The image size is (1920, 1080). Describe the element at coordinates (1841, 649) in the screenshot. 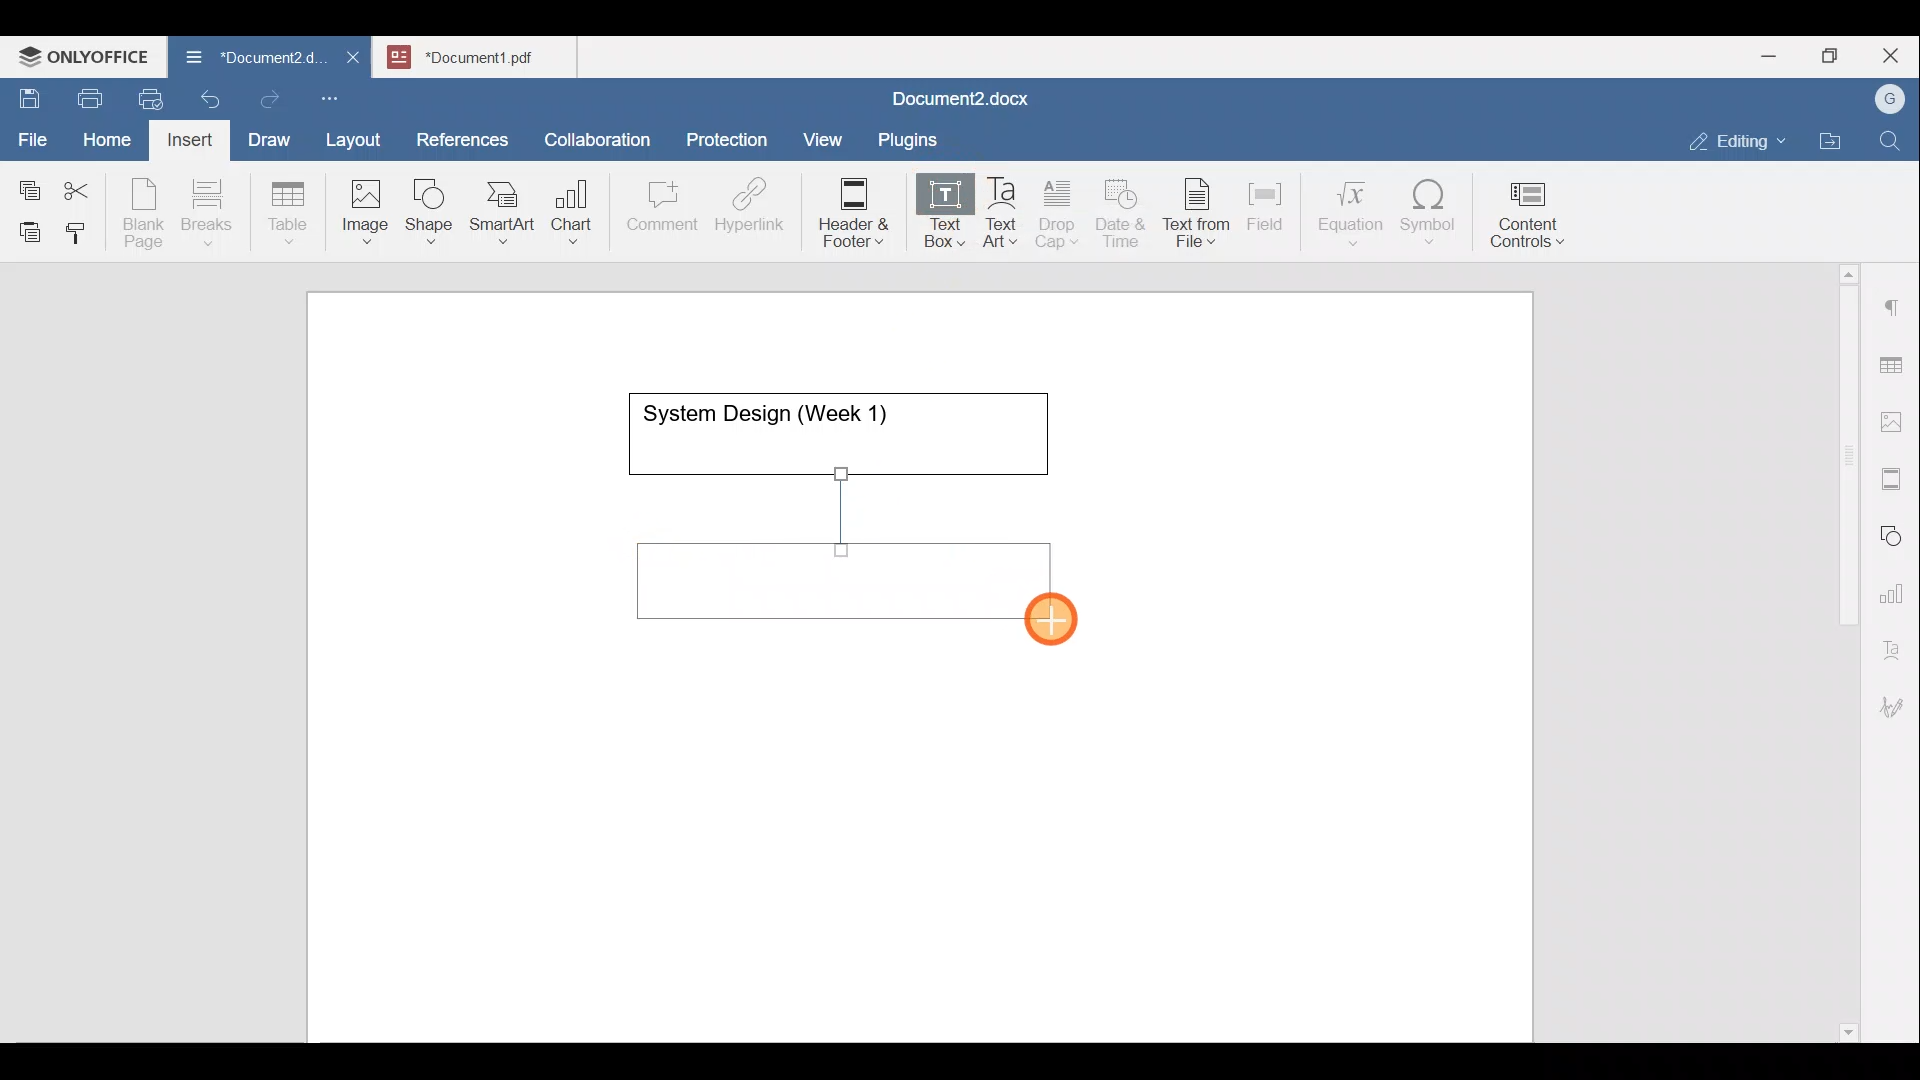

I see `Scroll bar` at that location.